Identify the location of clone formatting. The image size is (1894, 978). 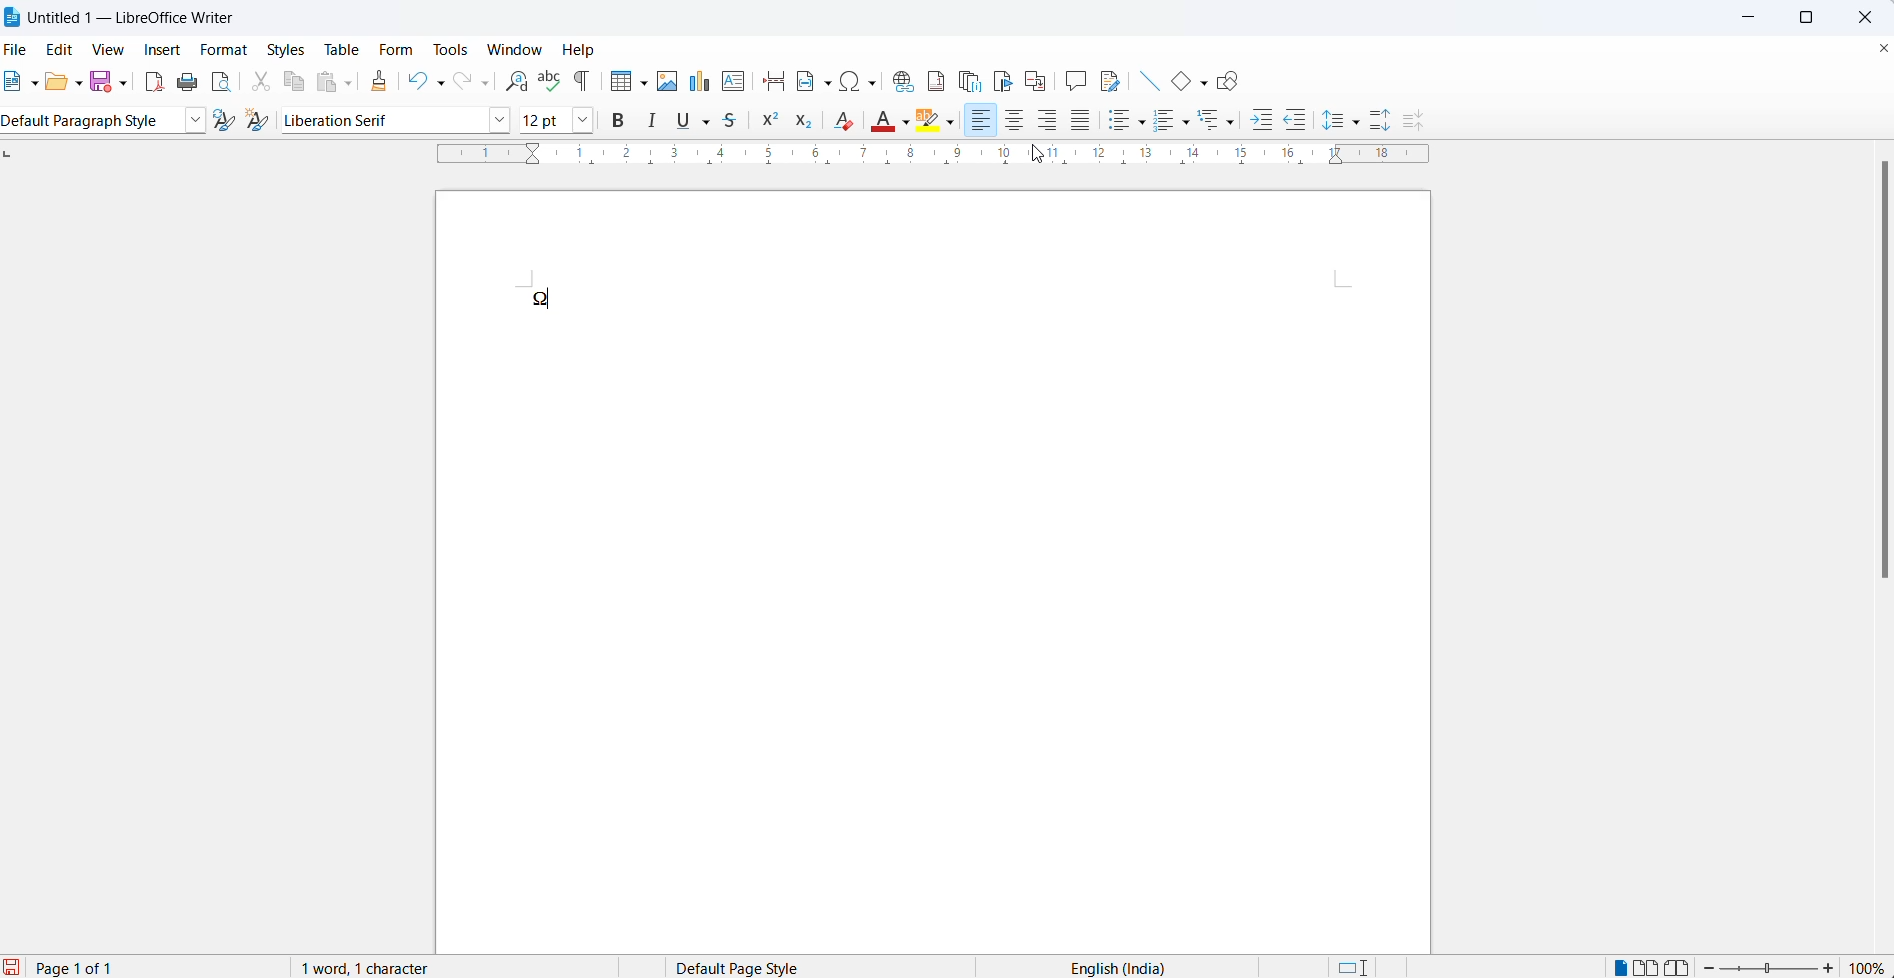
(383, 82).